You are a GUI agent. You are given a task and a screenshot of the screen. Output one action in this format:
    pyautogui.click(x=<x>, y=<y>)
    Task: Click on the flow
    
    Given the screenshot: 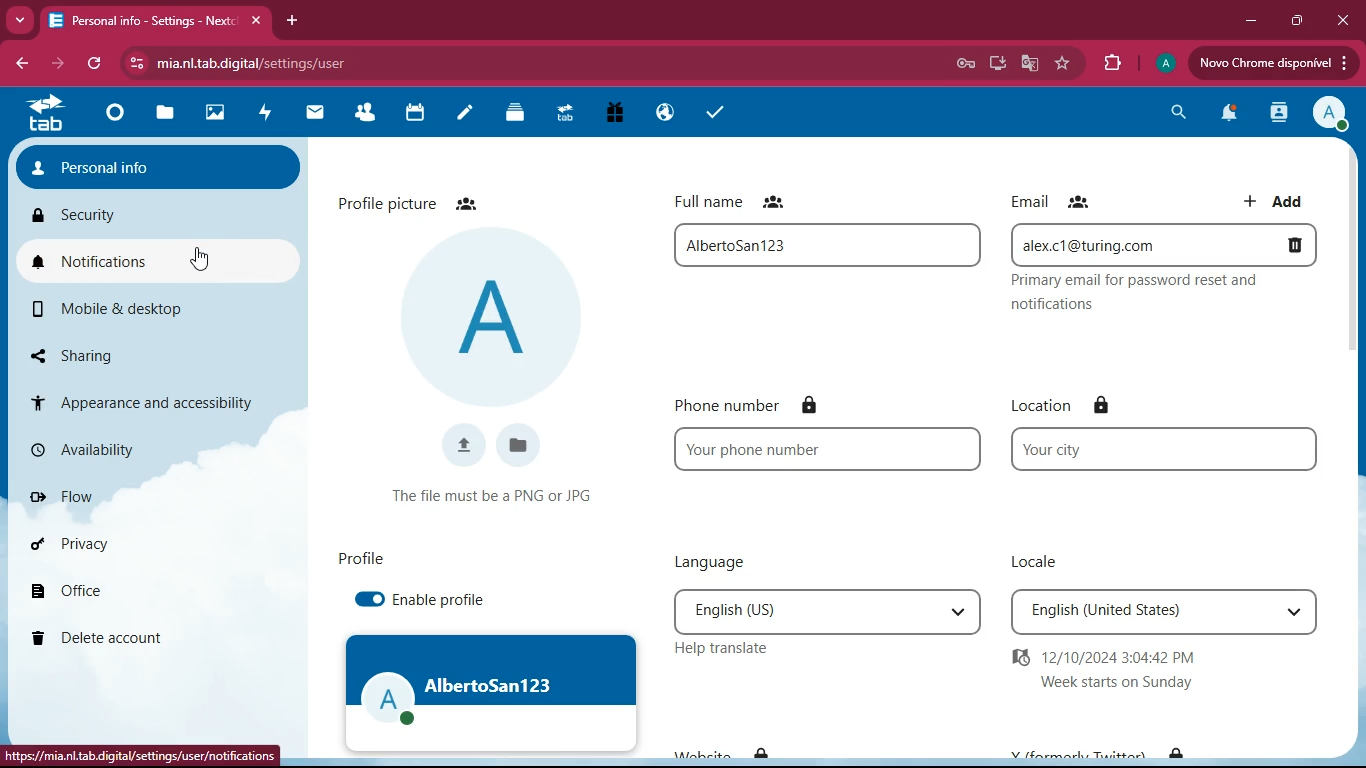 What is the action you would take?
    pyautogui.click(x=117, y=497)
    